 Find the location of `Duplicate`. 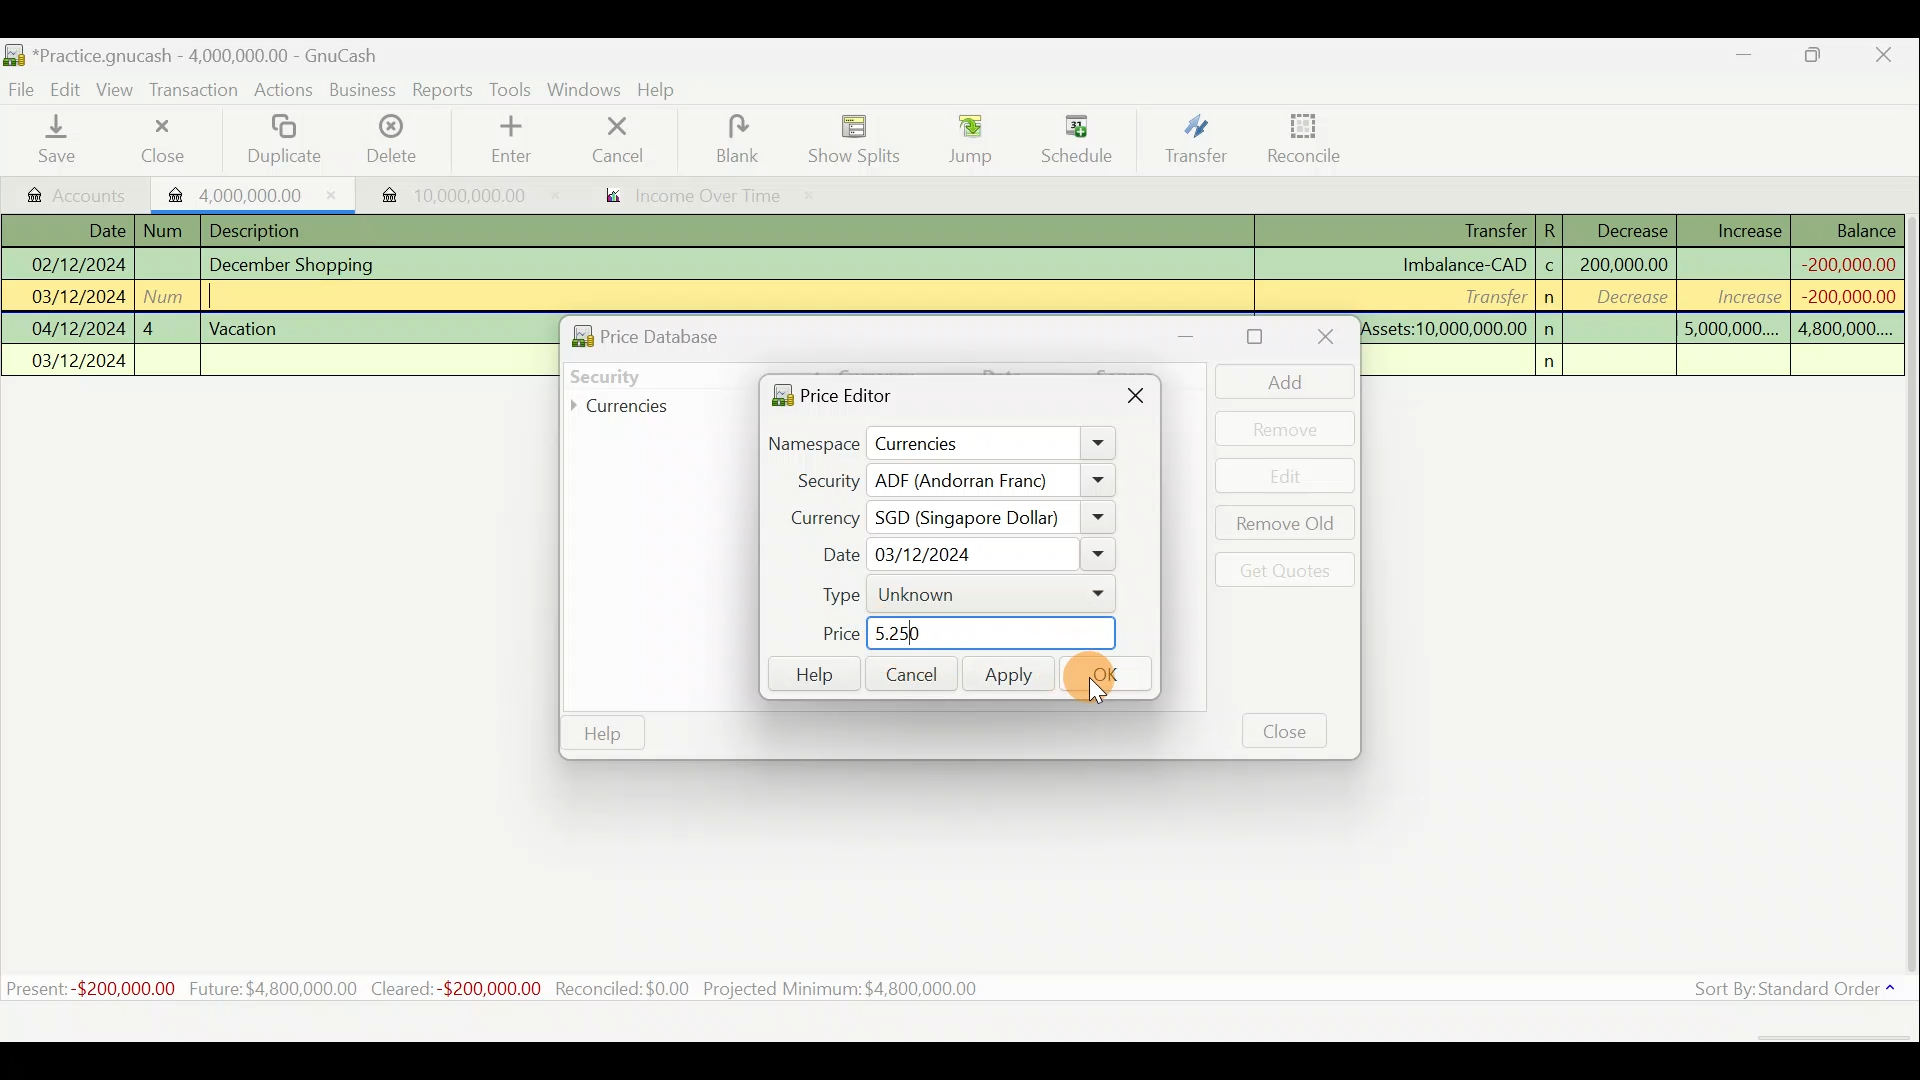

Duplicate is located at coordinates (287, 140).